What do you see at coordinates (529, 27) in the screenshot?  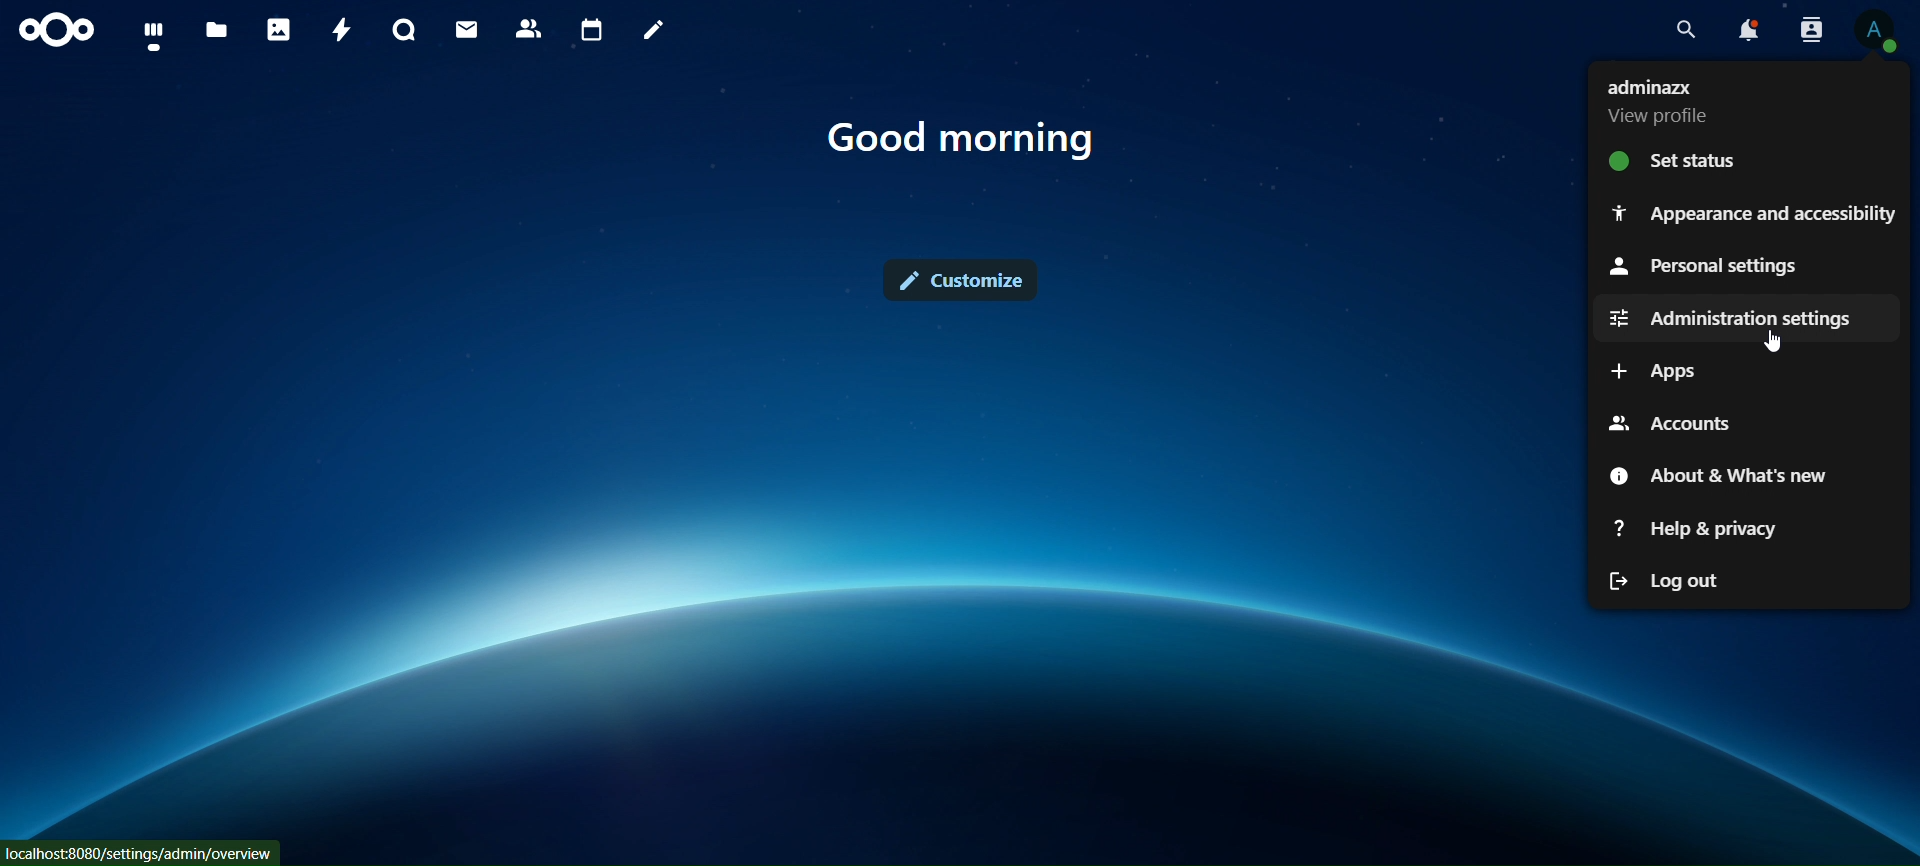 I see `contact` at bounding box center [529, 27].